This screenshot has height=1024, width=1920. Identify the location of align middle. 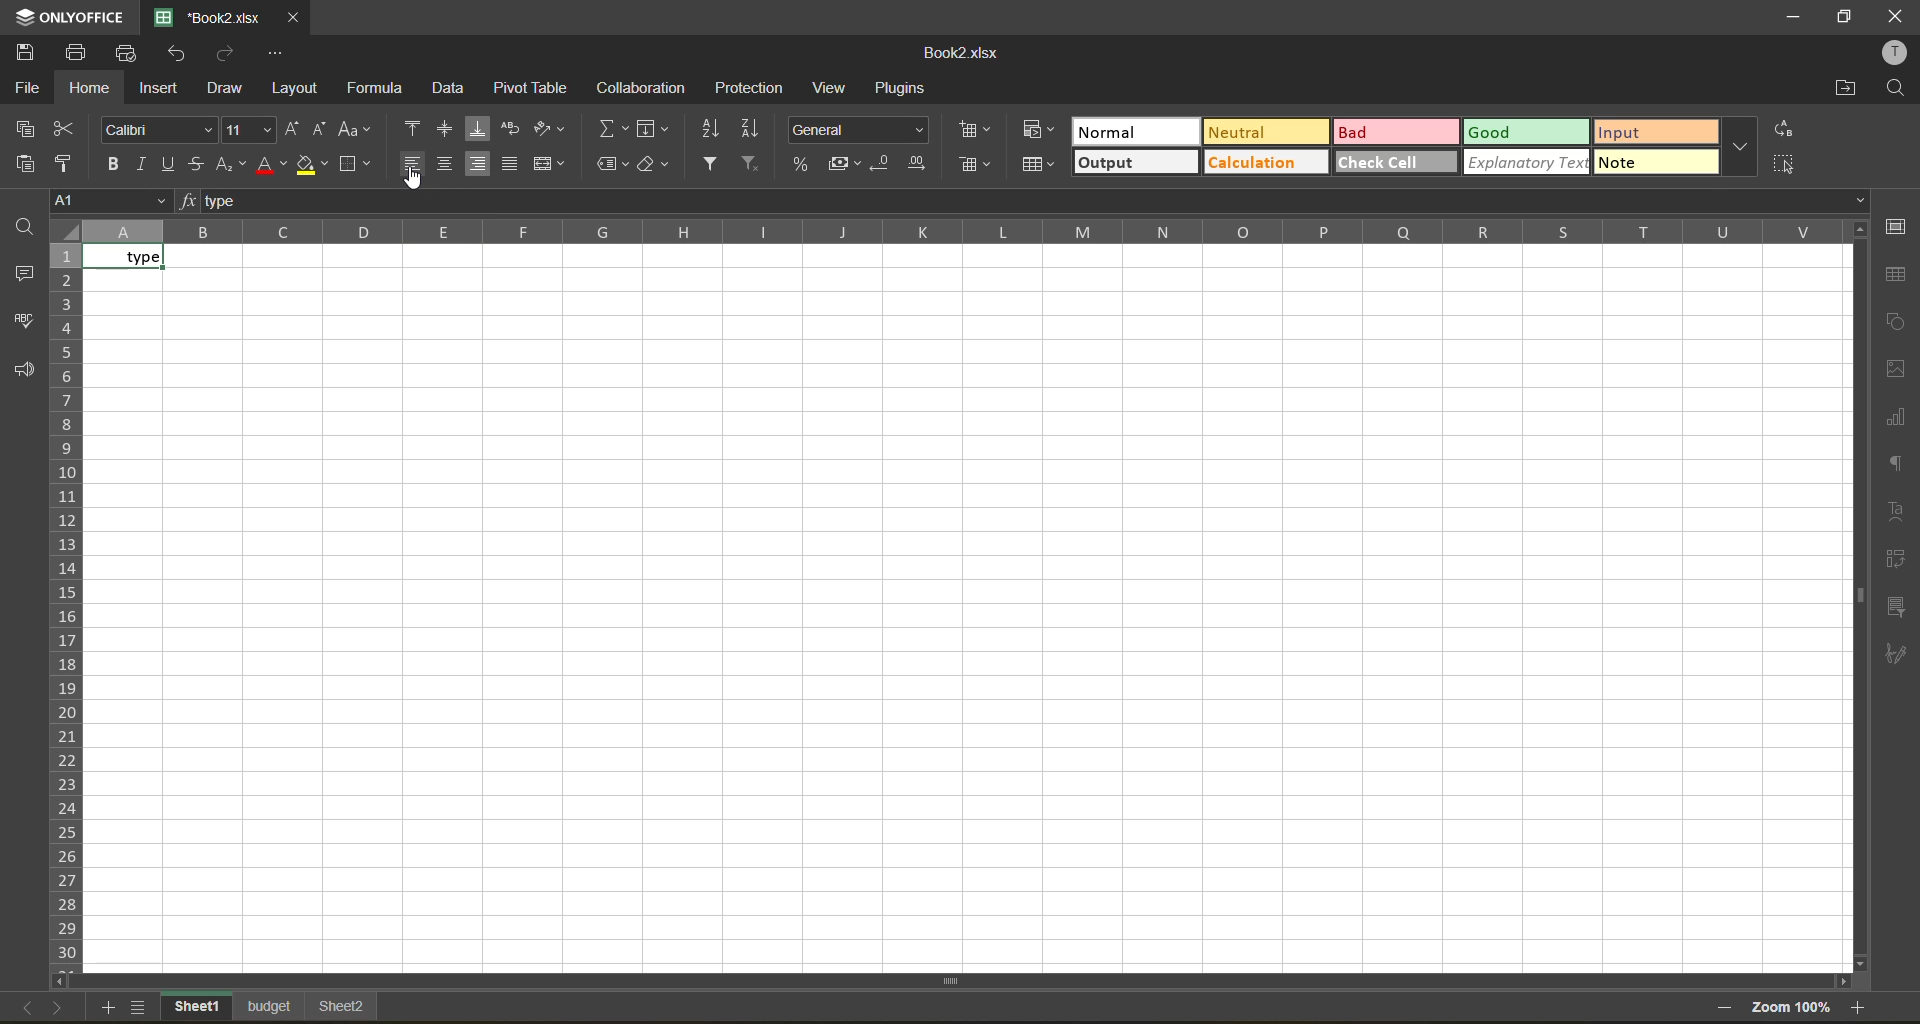
(449, 127).